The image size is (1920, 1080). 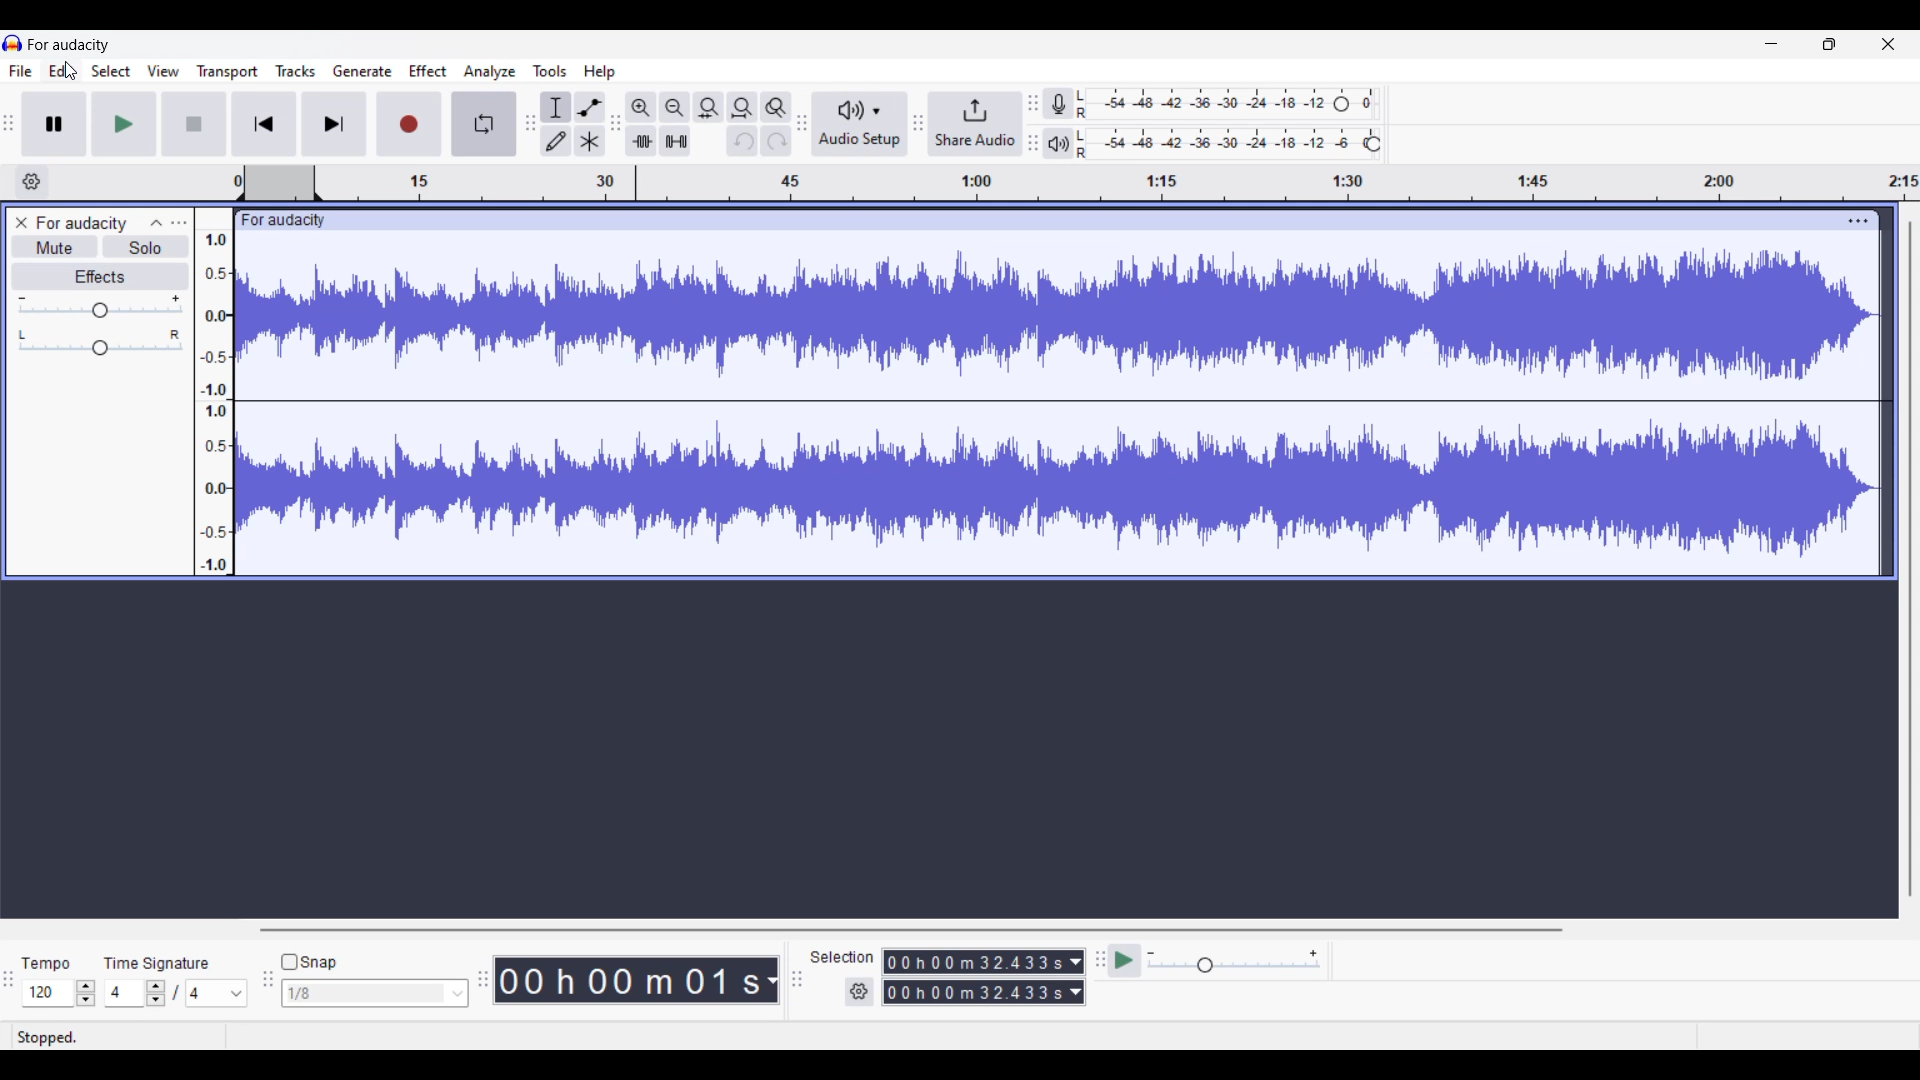 I want to click on Transport menu, so click(x=228, y=72).